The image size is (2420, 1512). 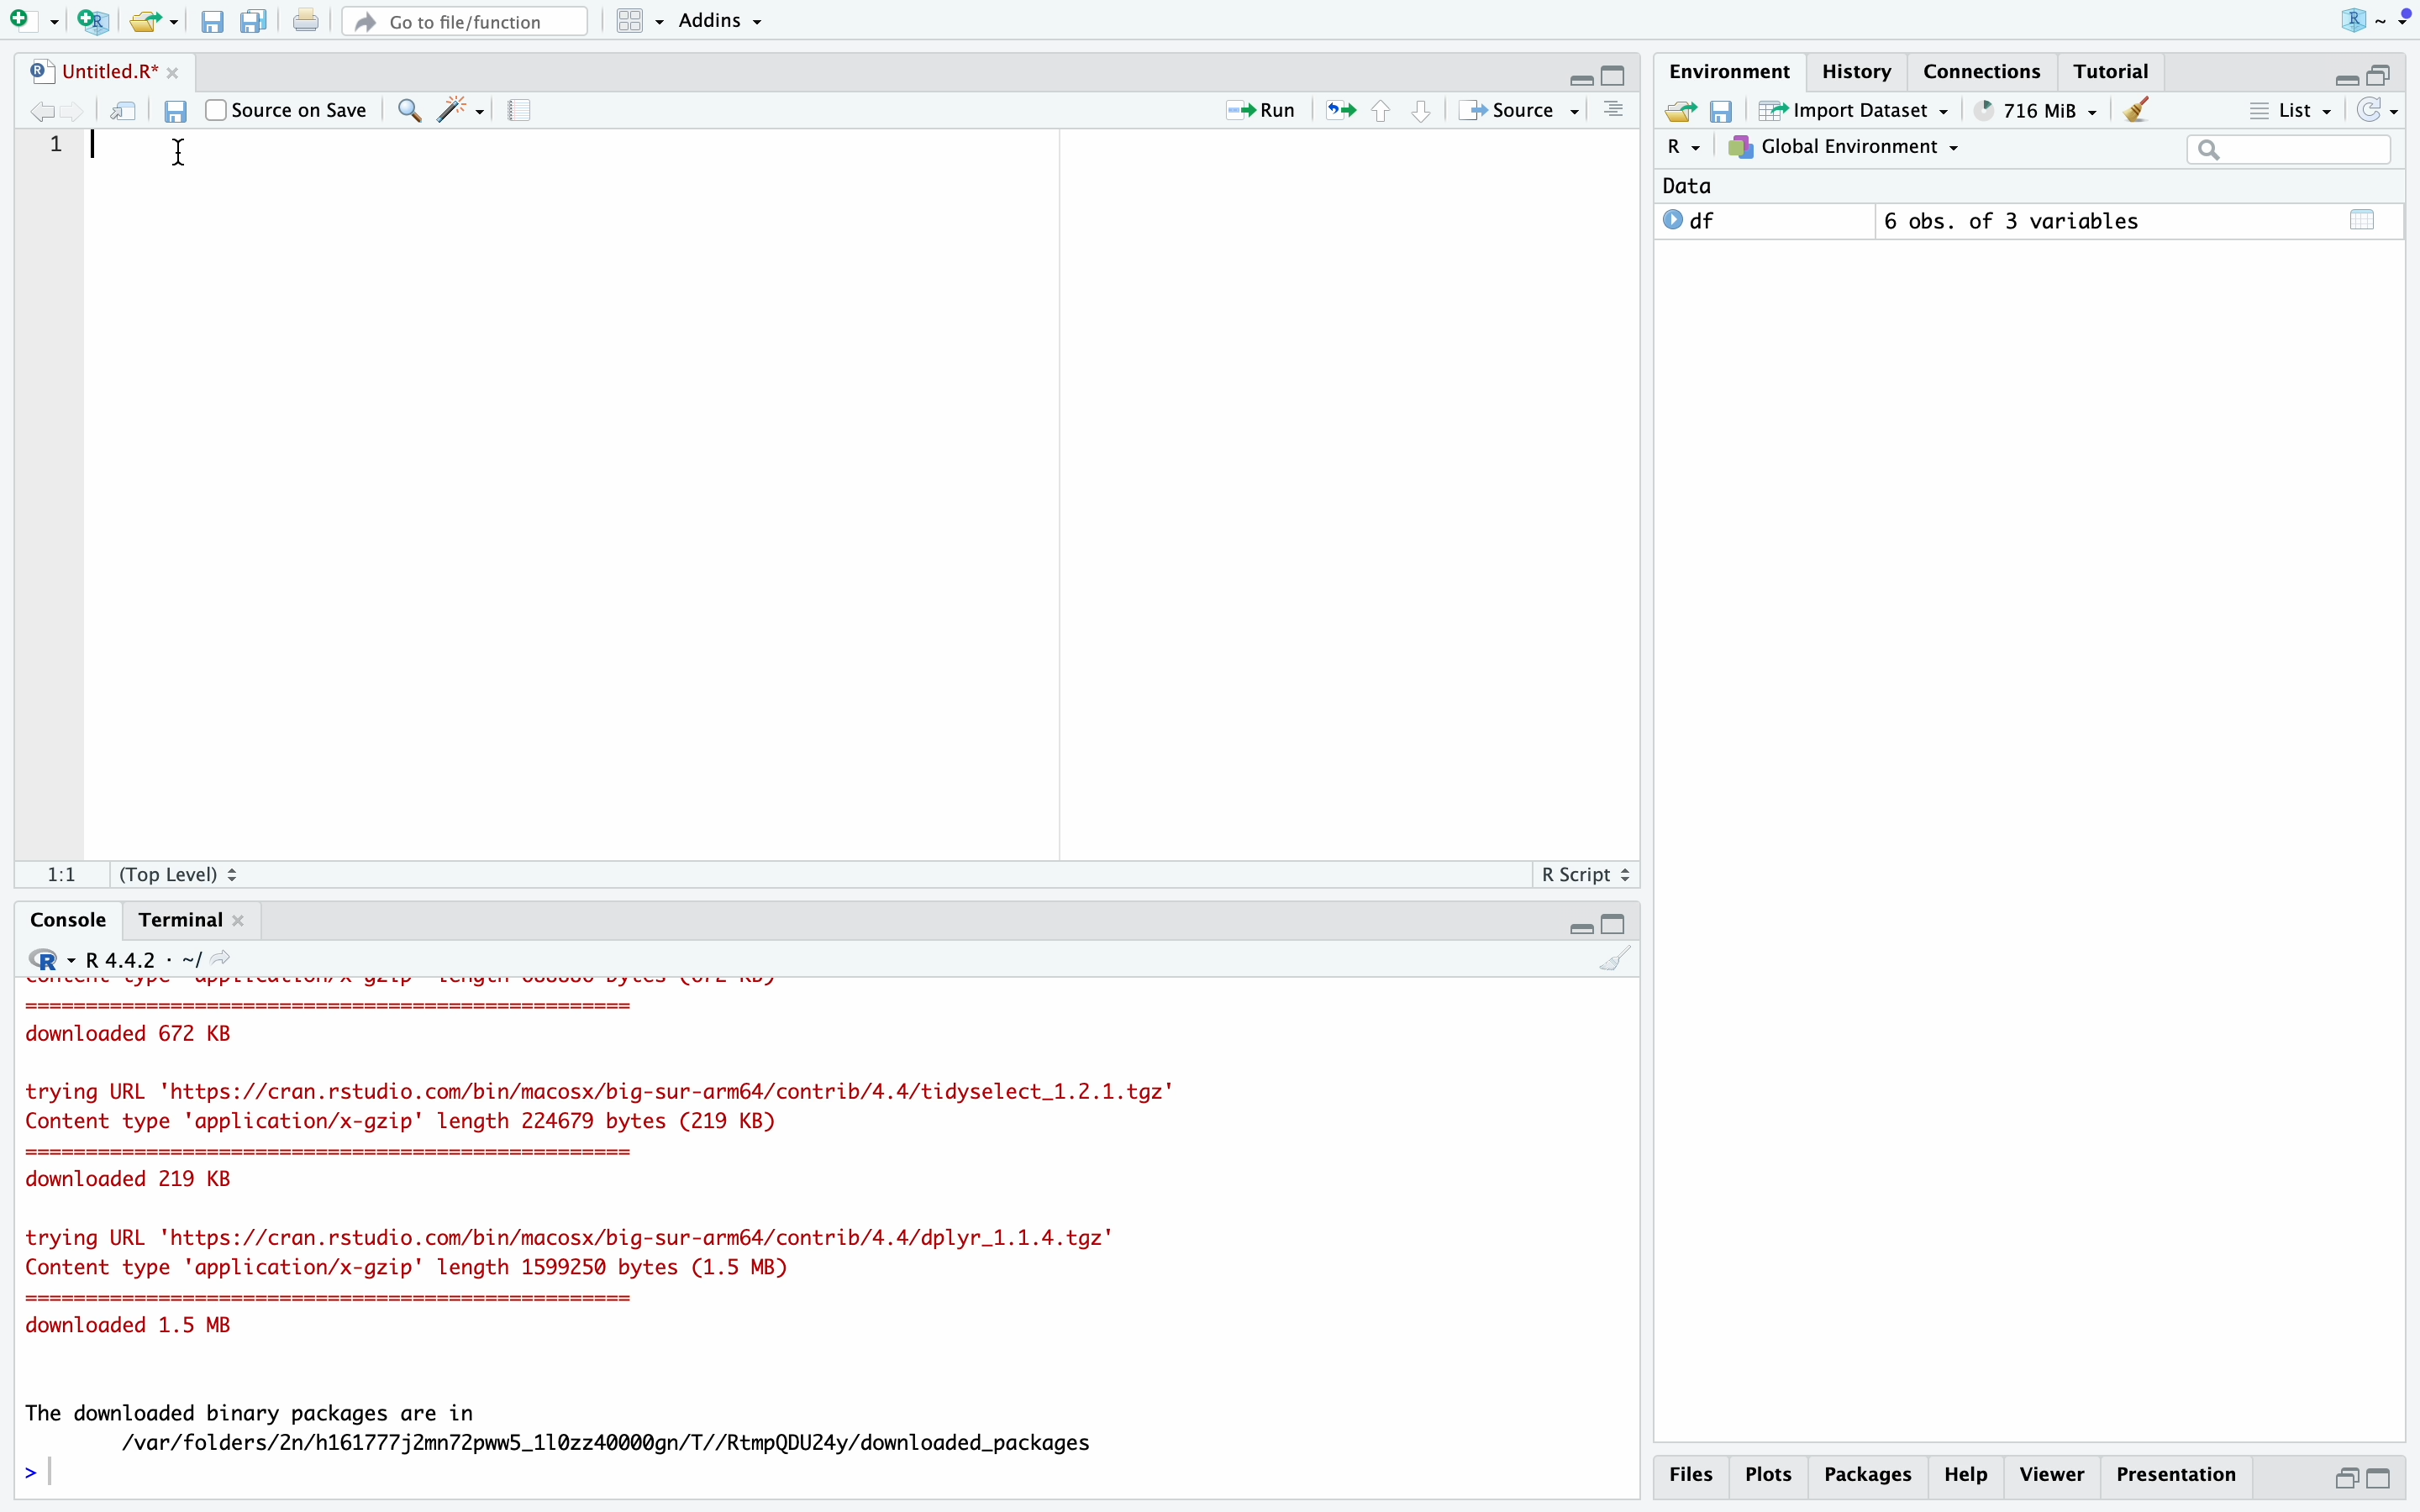 What do you see at coordinates (102, 70) in the screenshot?
I see `Untitled.R*` at bounding box center [102, 70].